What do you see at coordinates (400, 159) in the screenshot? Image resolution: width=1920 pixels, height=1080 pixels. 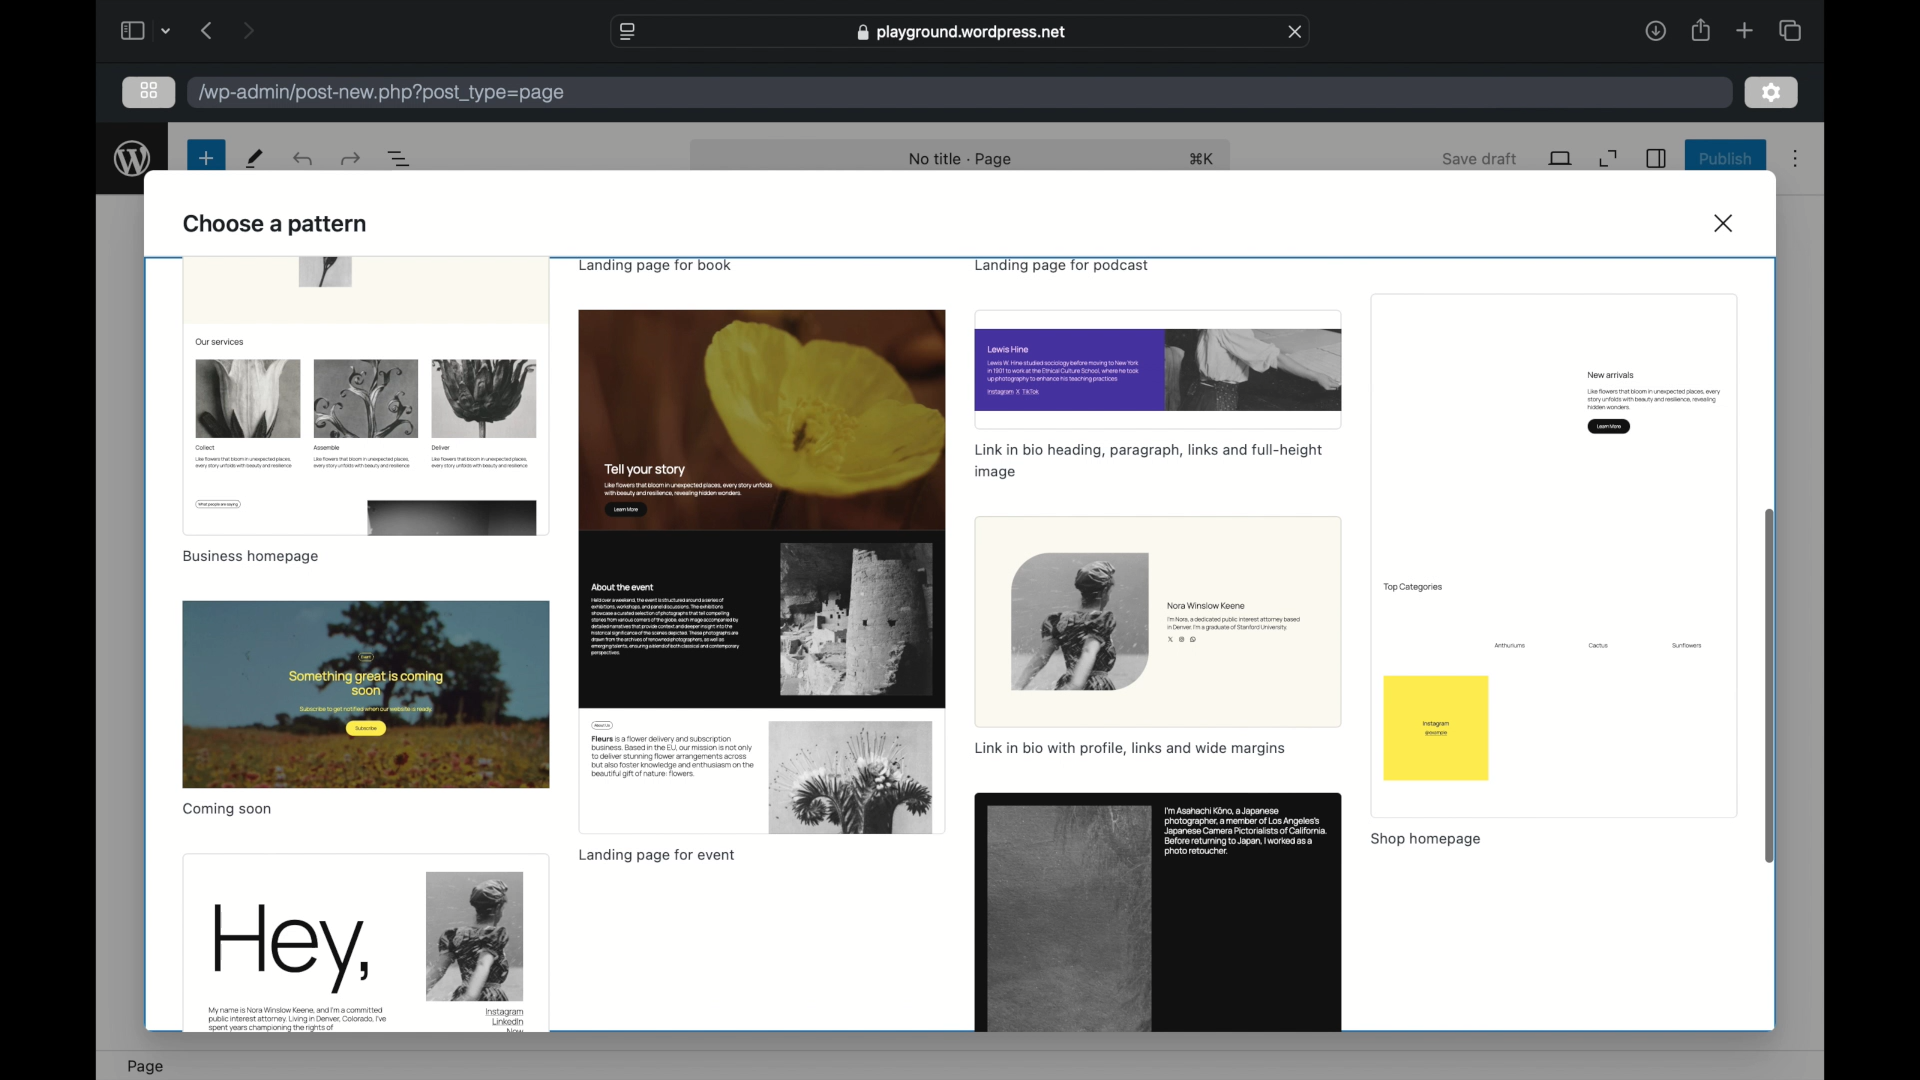 I see `document overview` at bounding box center [400, 159].